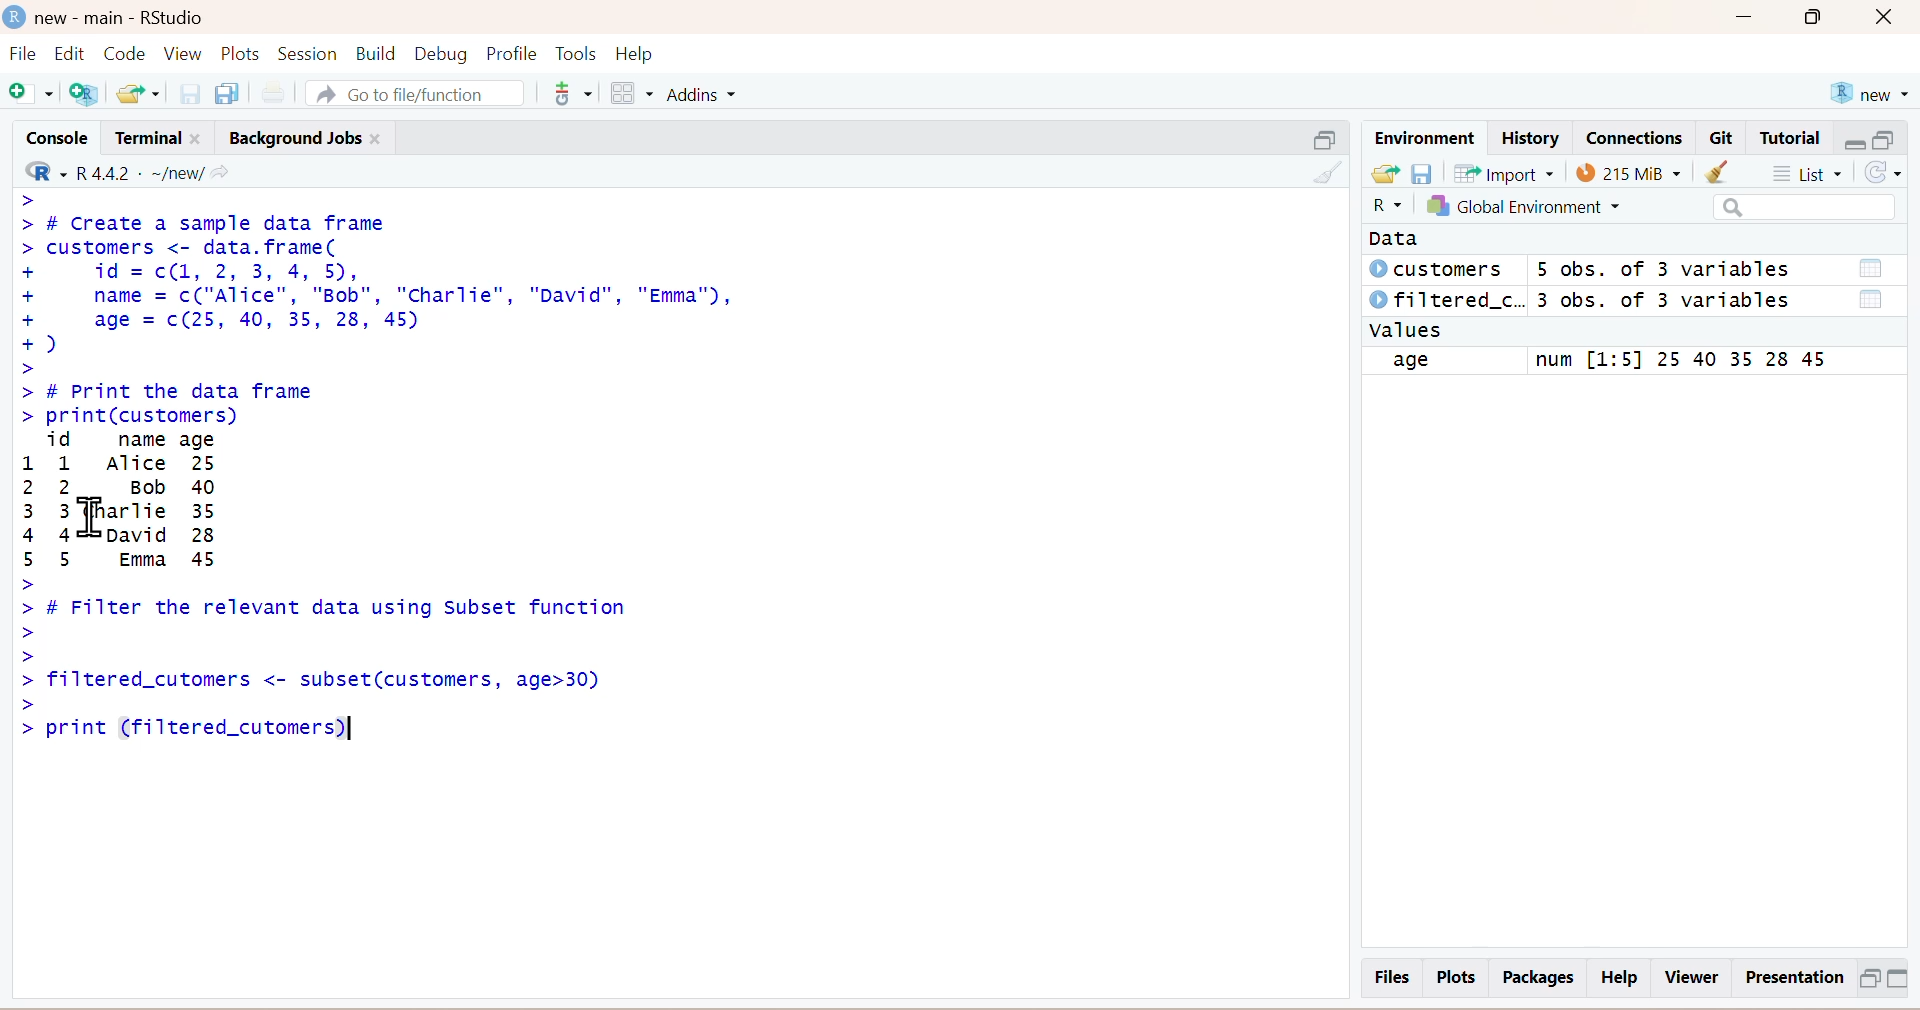 The height and width of the screenshot is (1010, 1920). I want to click on Viewer, so click(1691, 977).